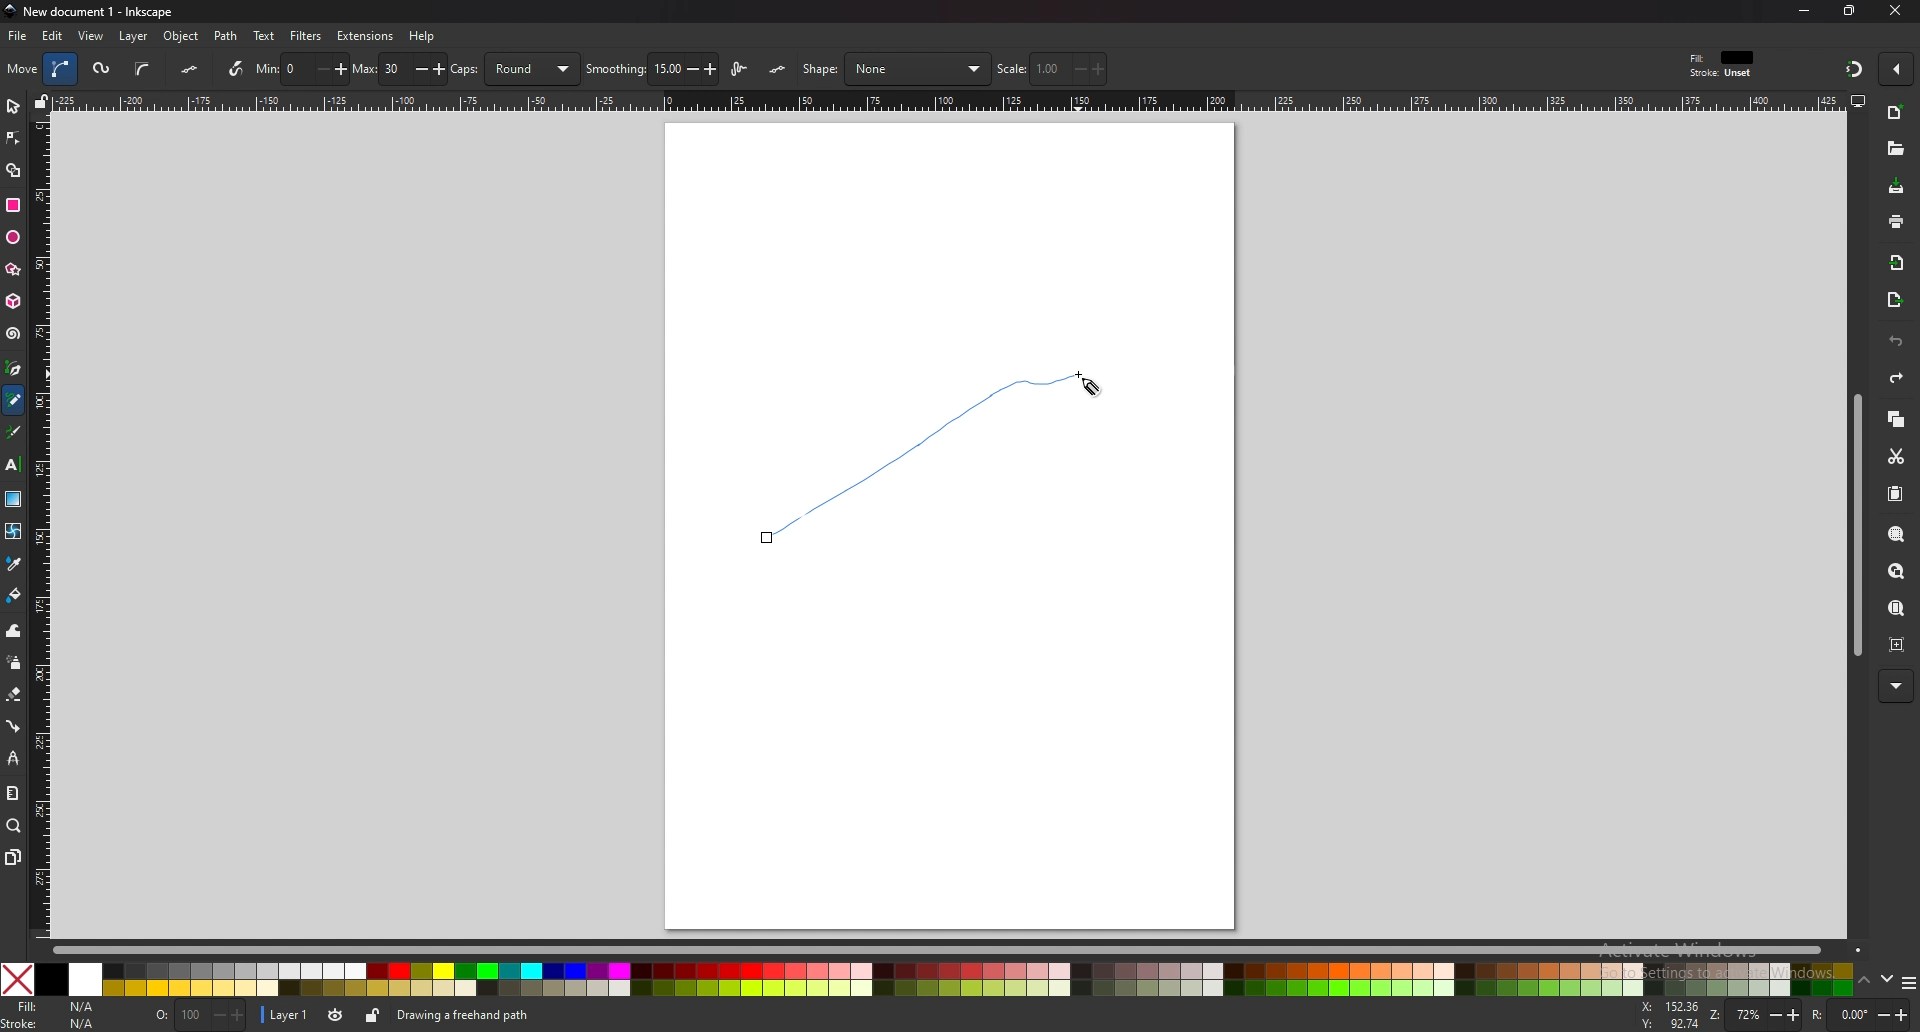 This screenshot has height=1032, width=1920. What do you see at coordinates (777, 70) in the screenshot?
I see `lpe simplify flatten` at bounding box center [777, 70].